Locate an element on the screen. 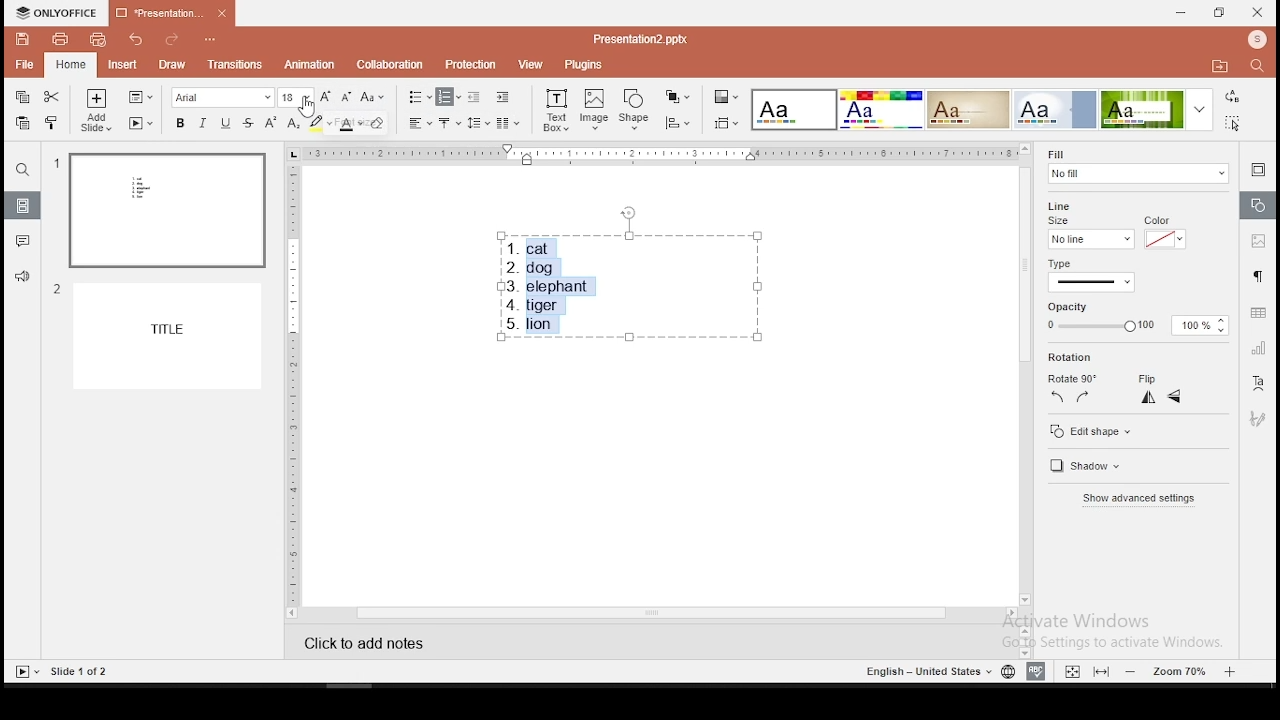  text box is located at coordinates (556, 112).